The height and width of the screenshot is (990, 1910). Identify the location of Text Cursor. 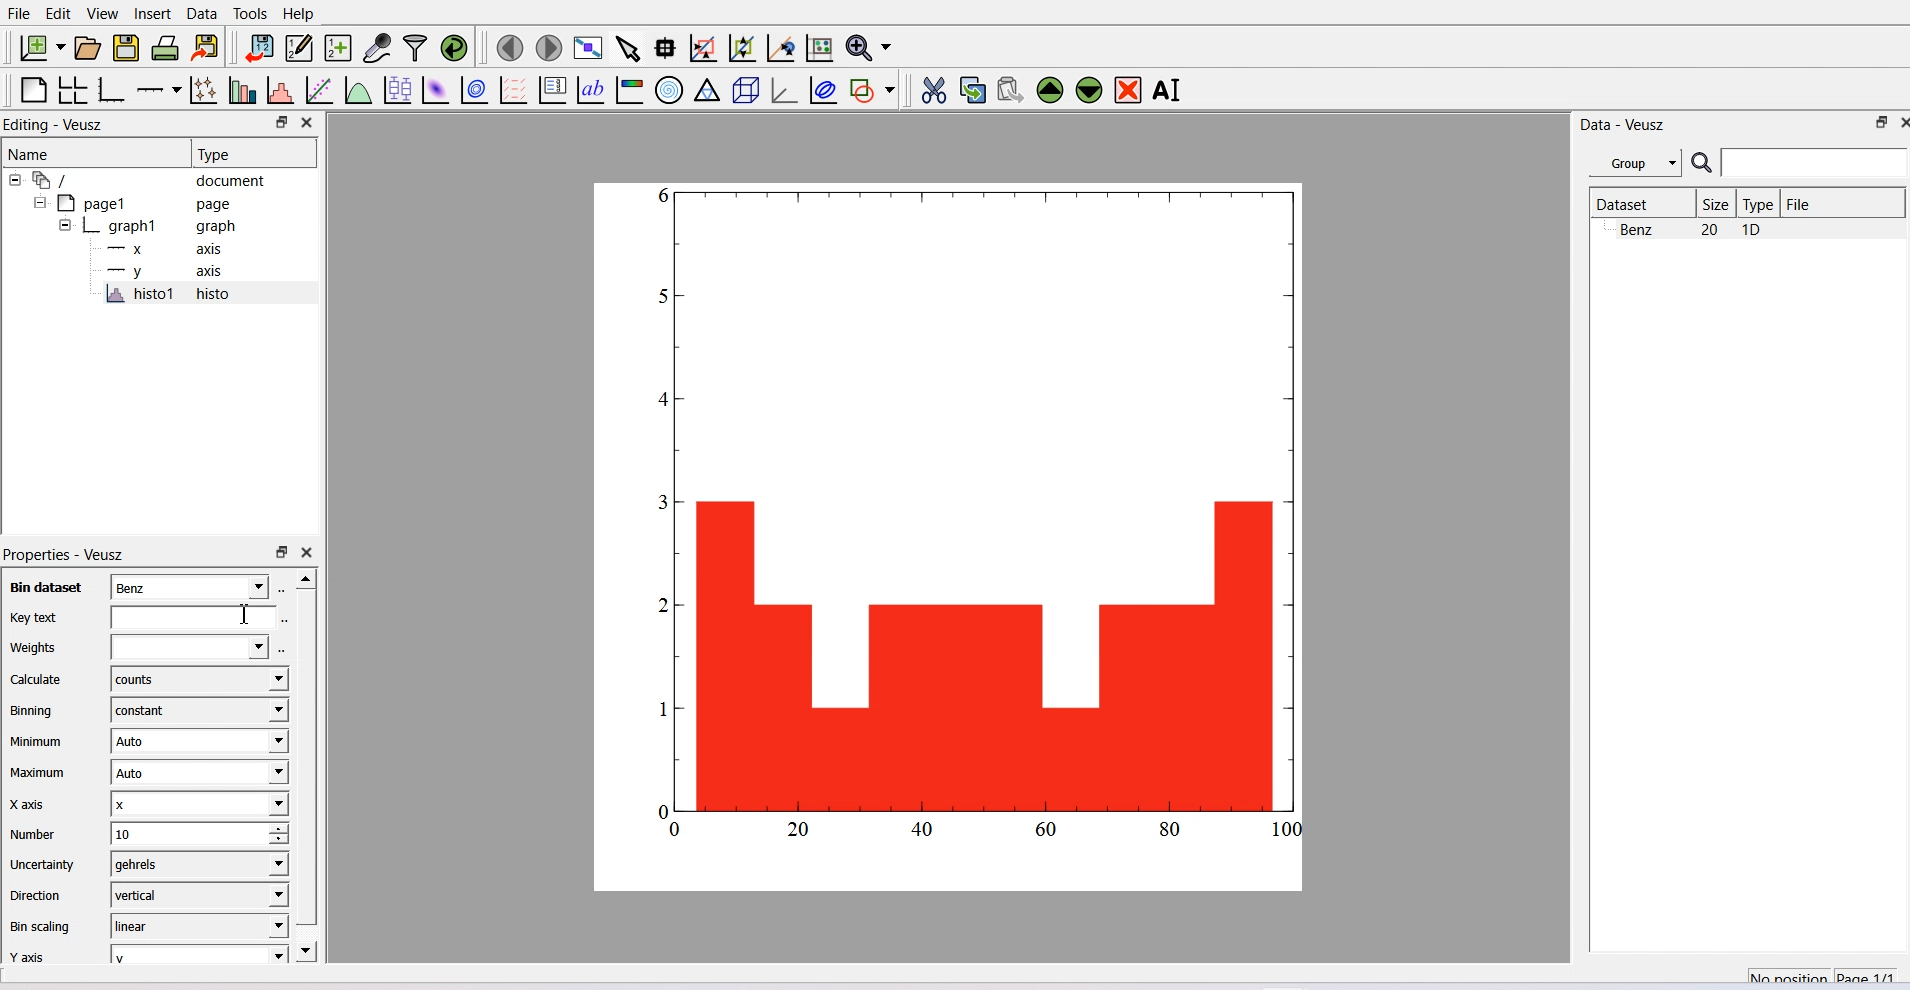
(247, 614).